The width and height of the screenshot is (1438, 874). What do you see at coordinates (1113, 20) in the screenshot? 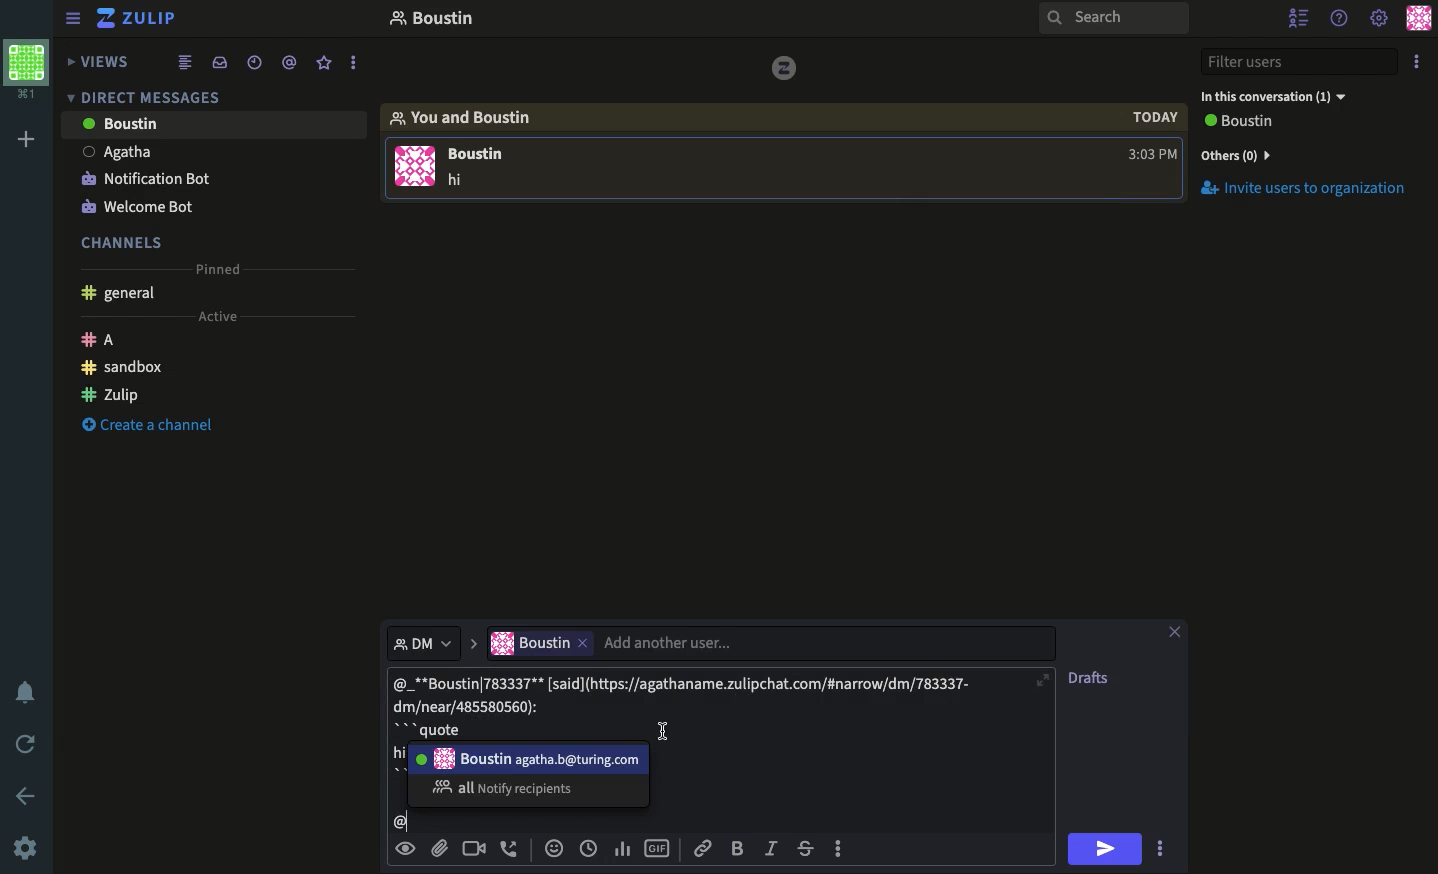
I see `Search` at bounding box center [1113, 20].